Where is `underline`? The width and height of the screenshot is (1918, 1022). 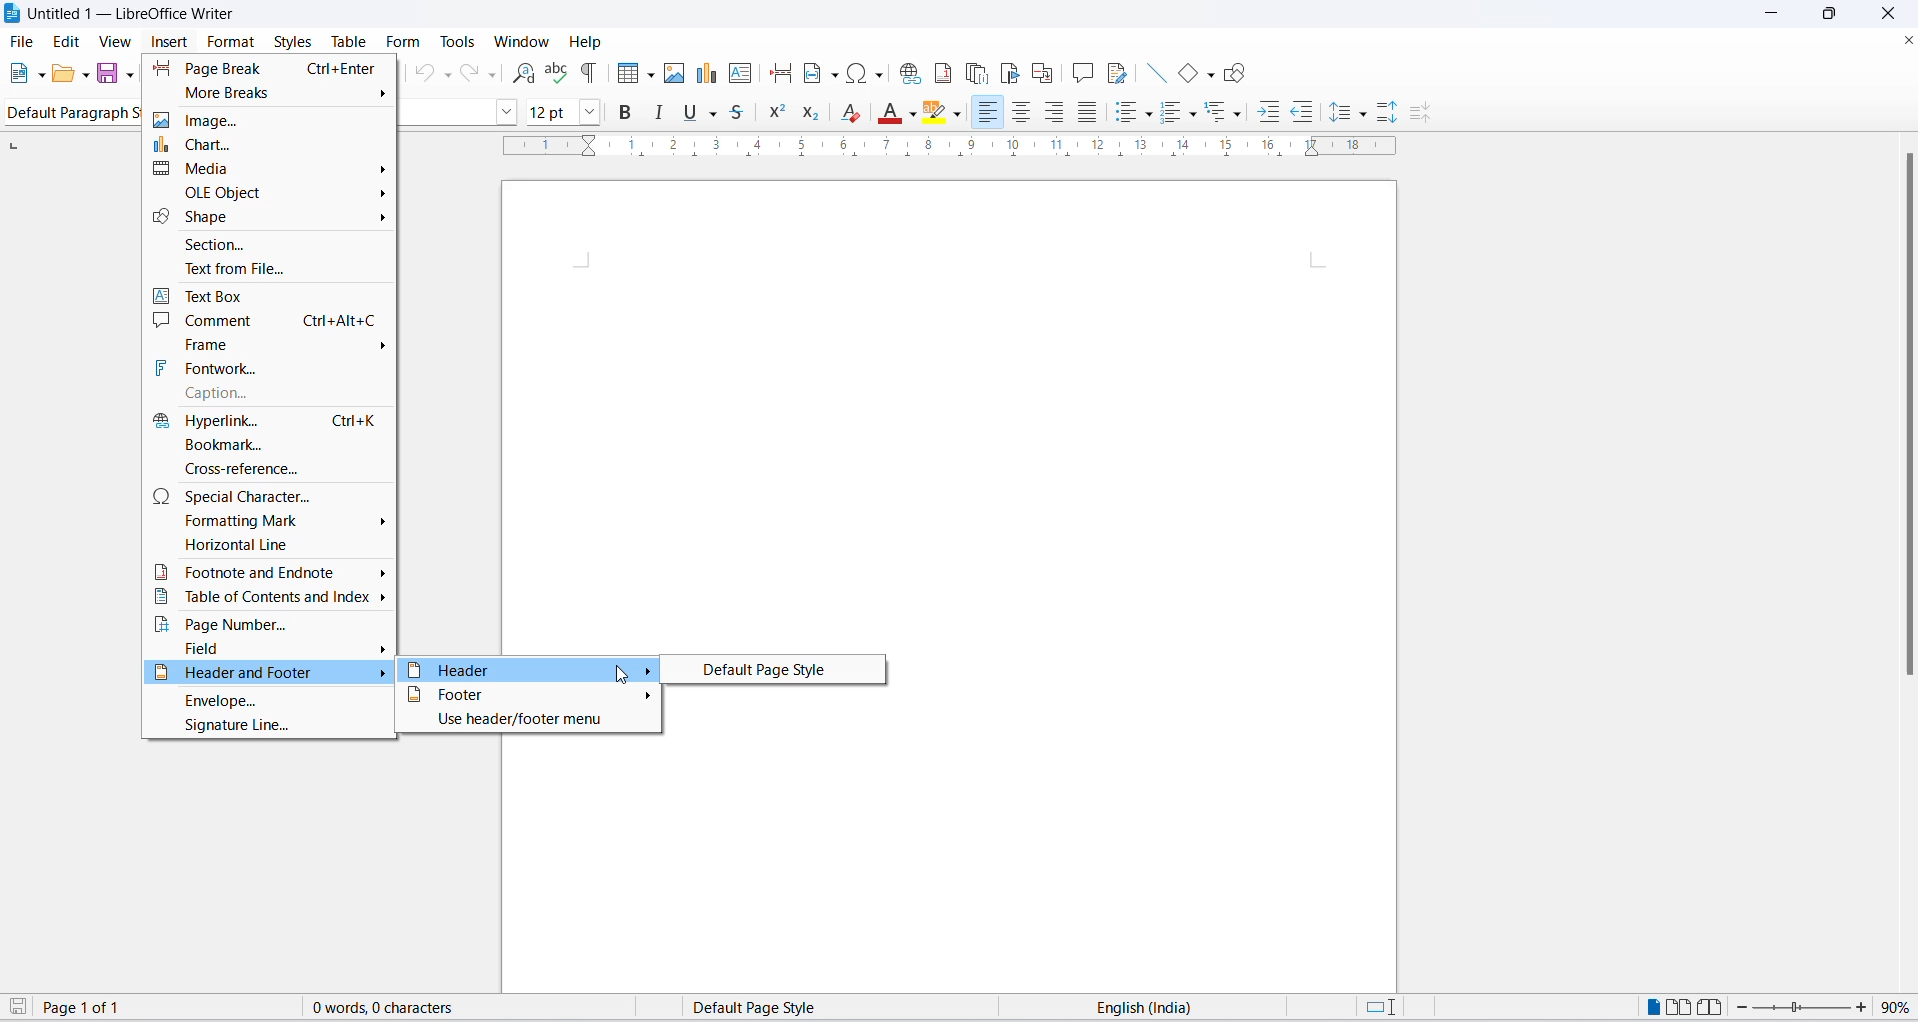
underline is located at coordinates (689, 115).